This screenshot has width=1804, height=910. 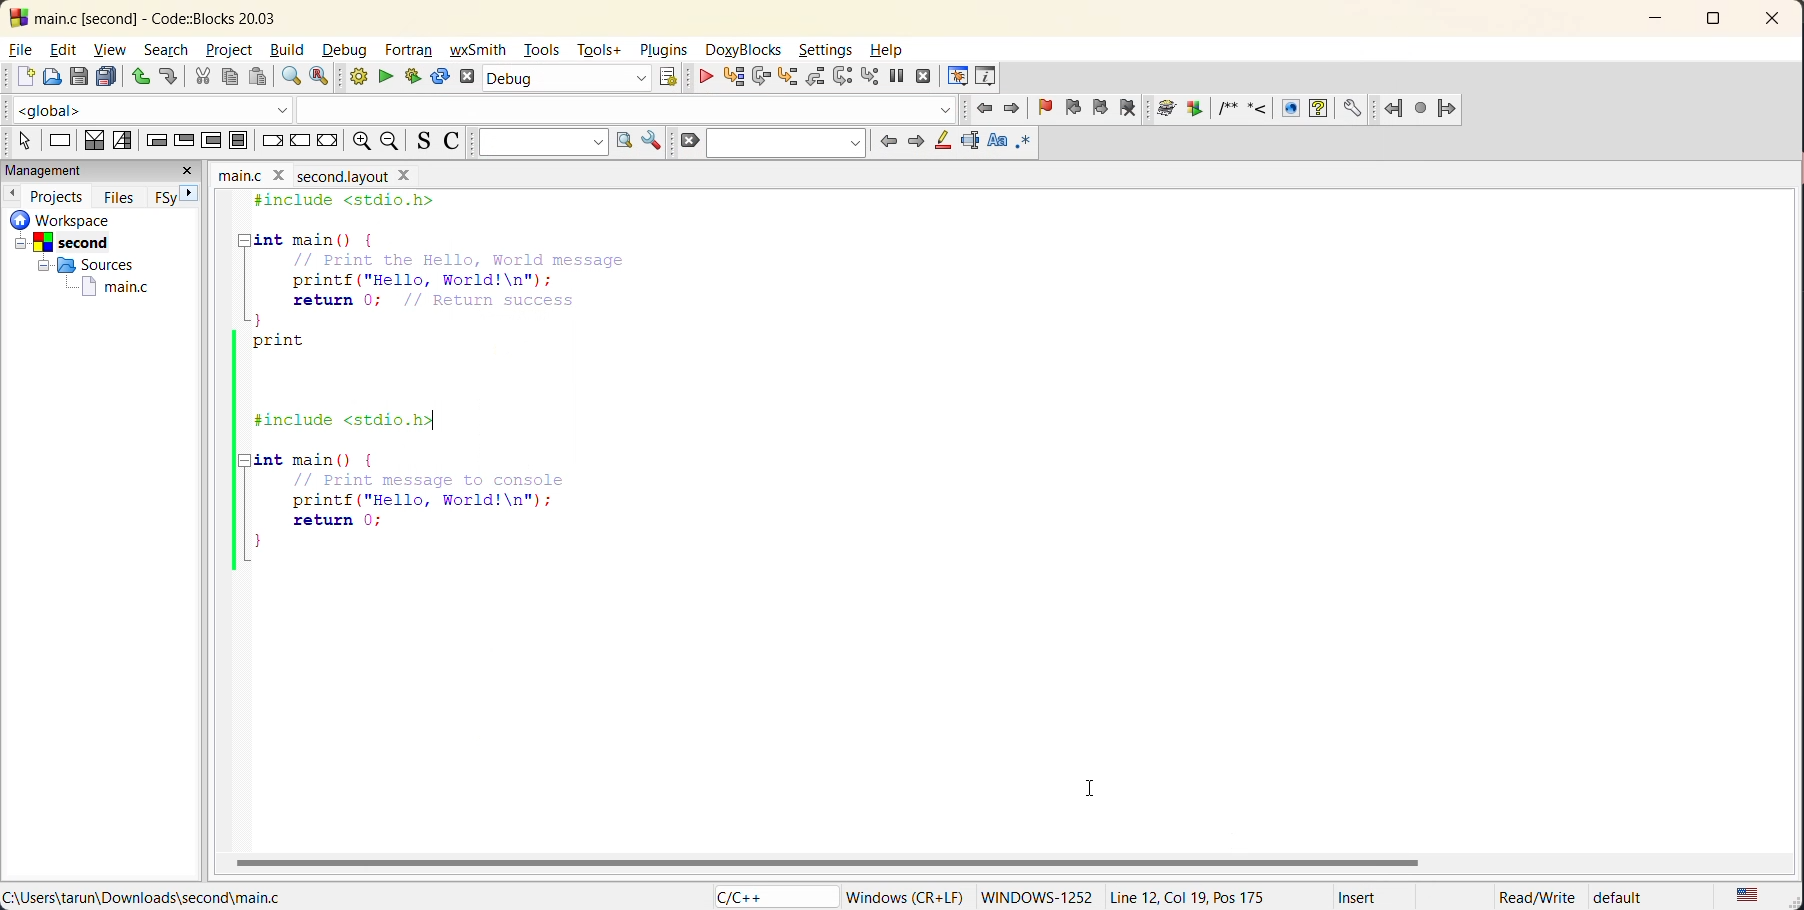 I want to click on open, so click(x=50, y=77).